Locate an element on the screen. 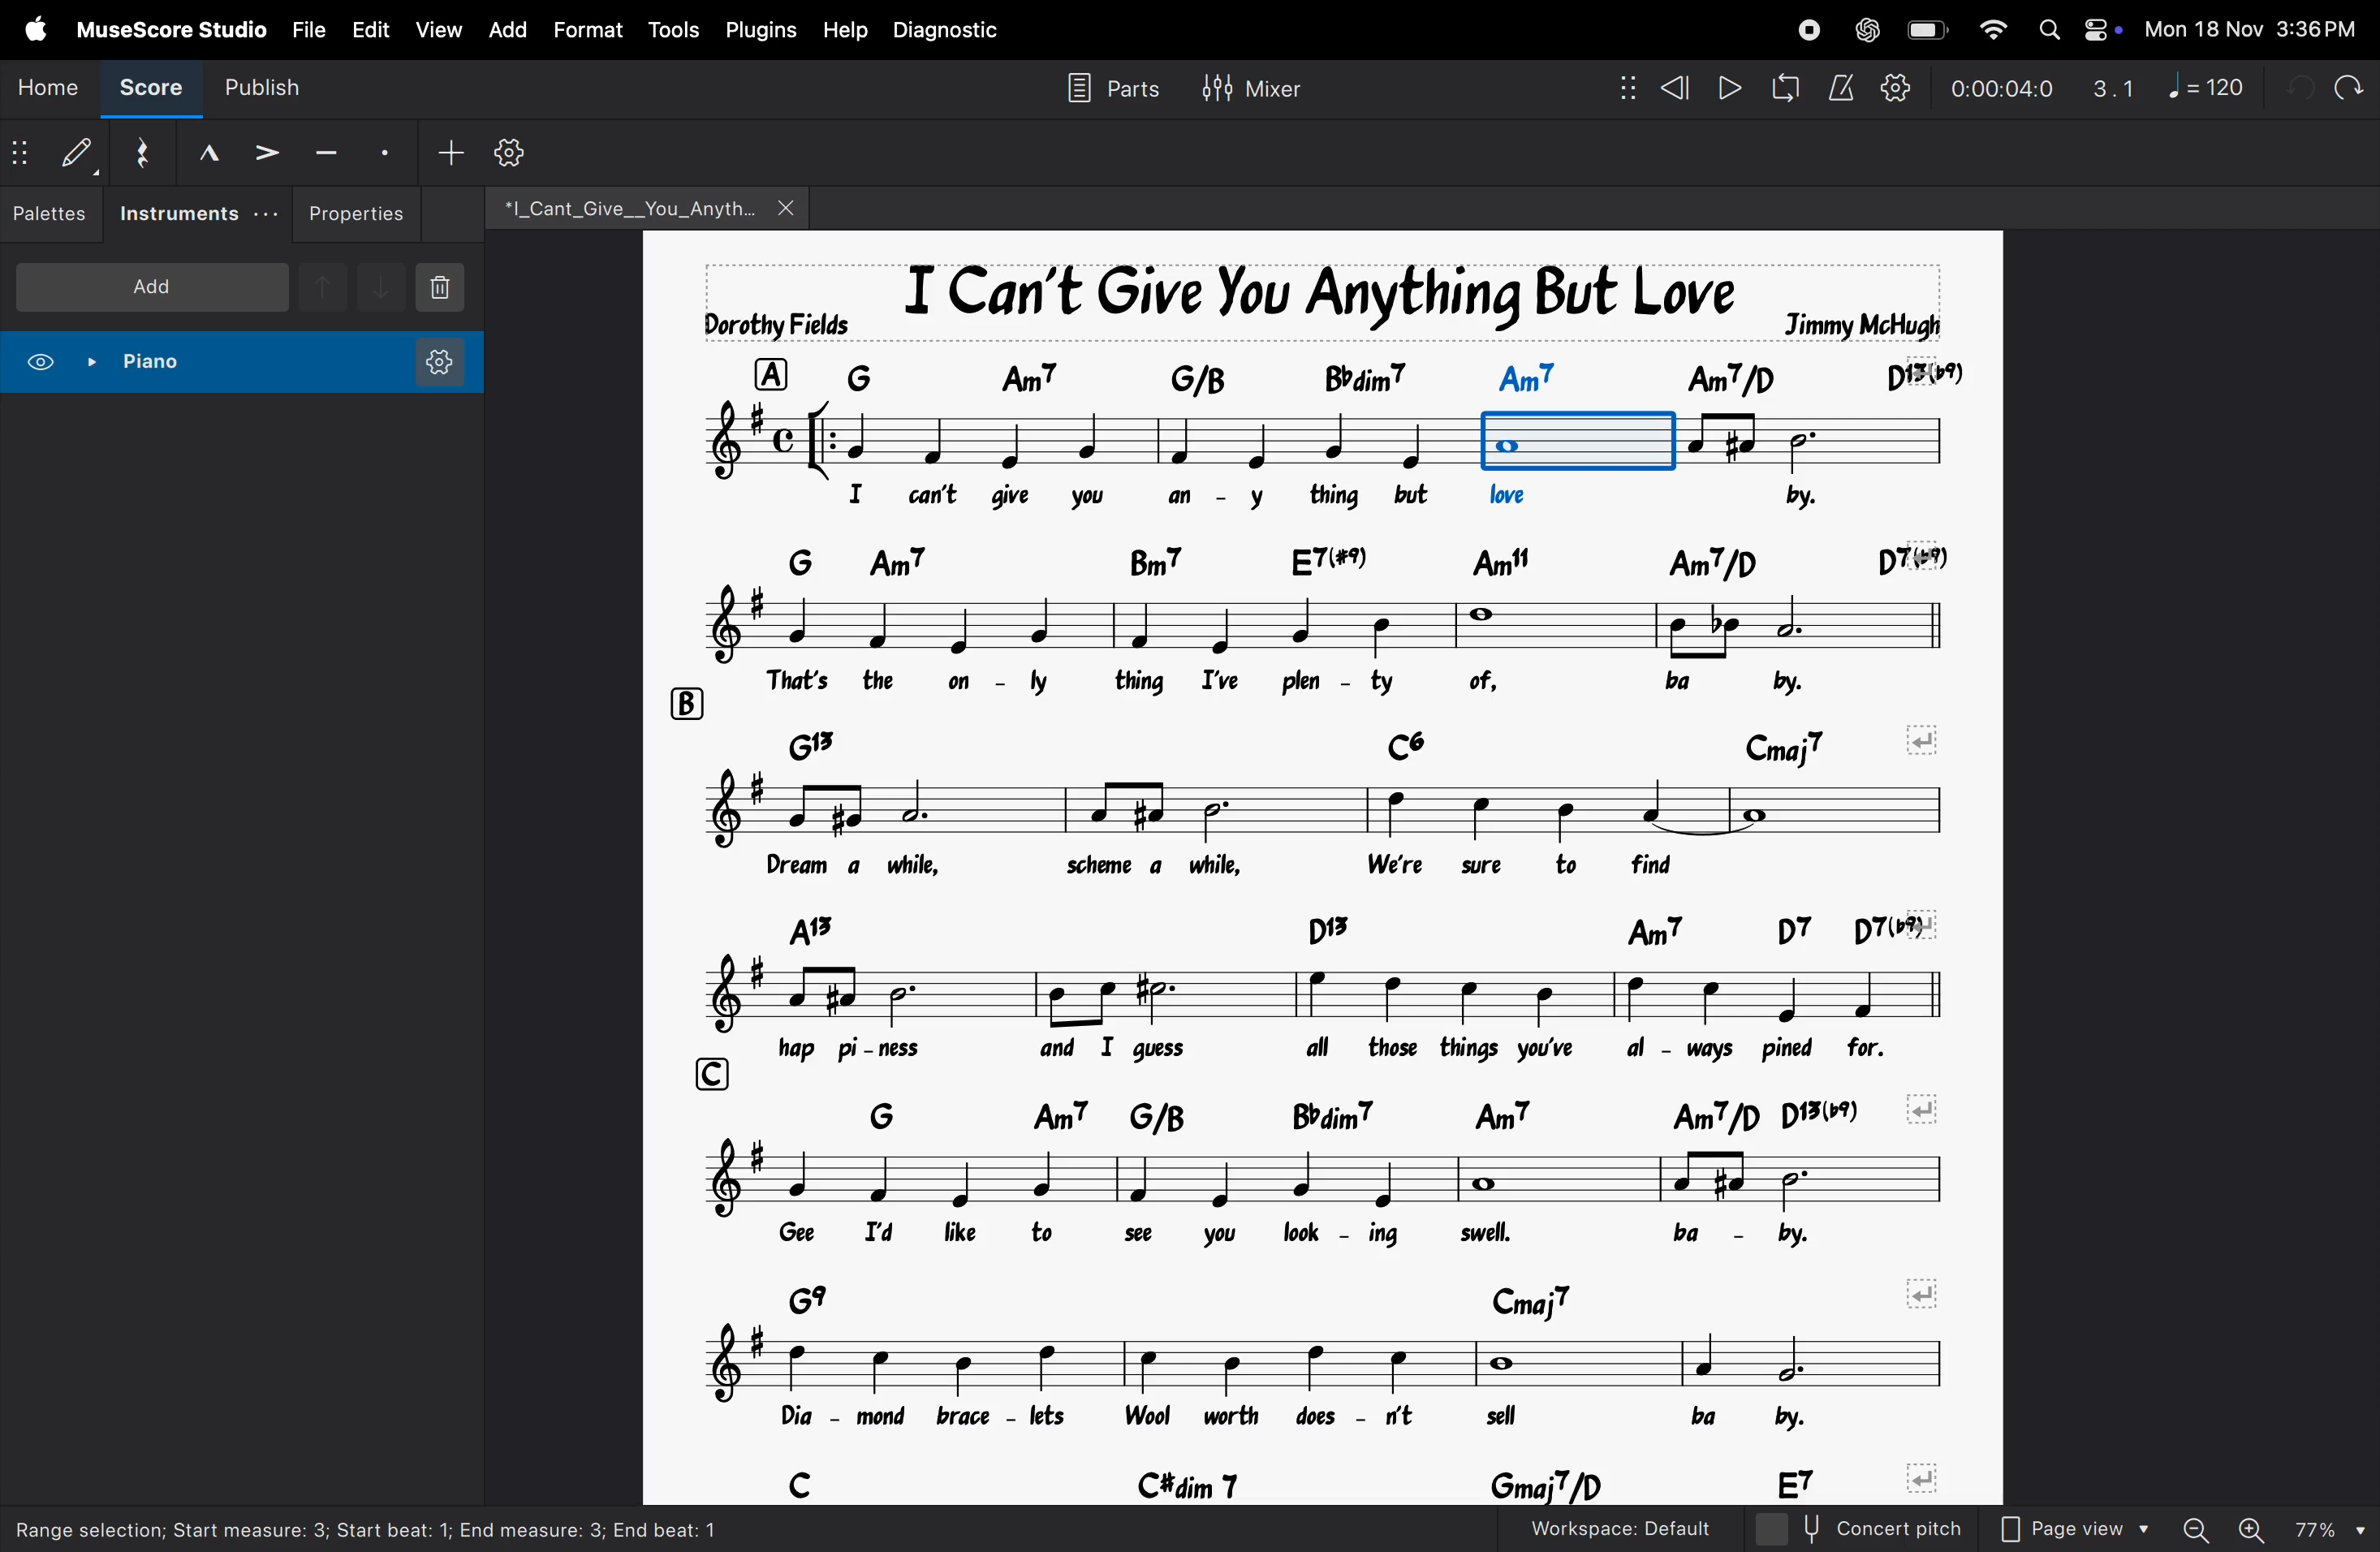 The image size is (2380, 1552). concert pitch is located at coordinates (1855, 1528).